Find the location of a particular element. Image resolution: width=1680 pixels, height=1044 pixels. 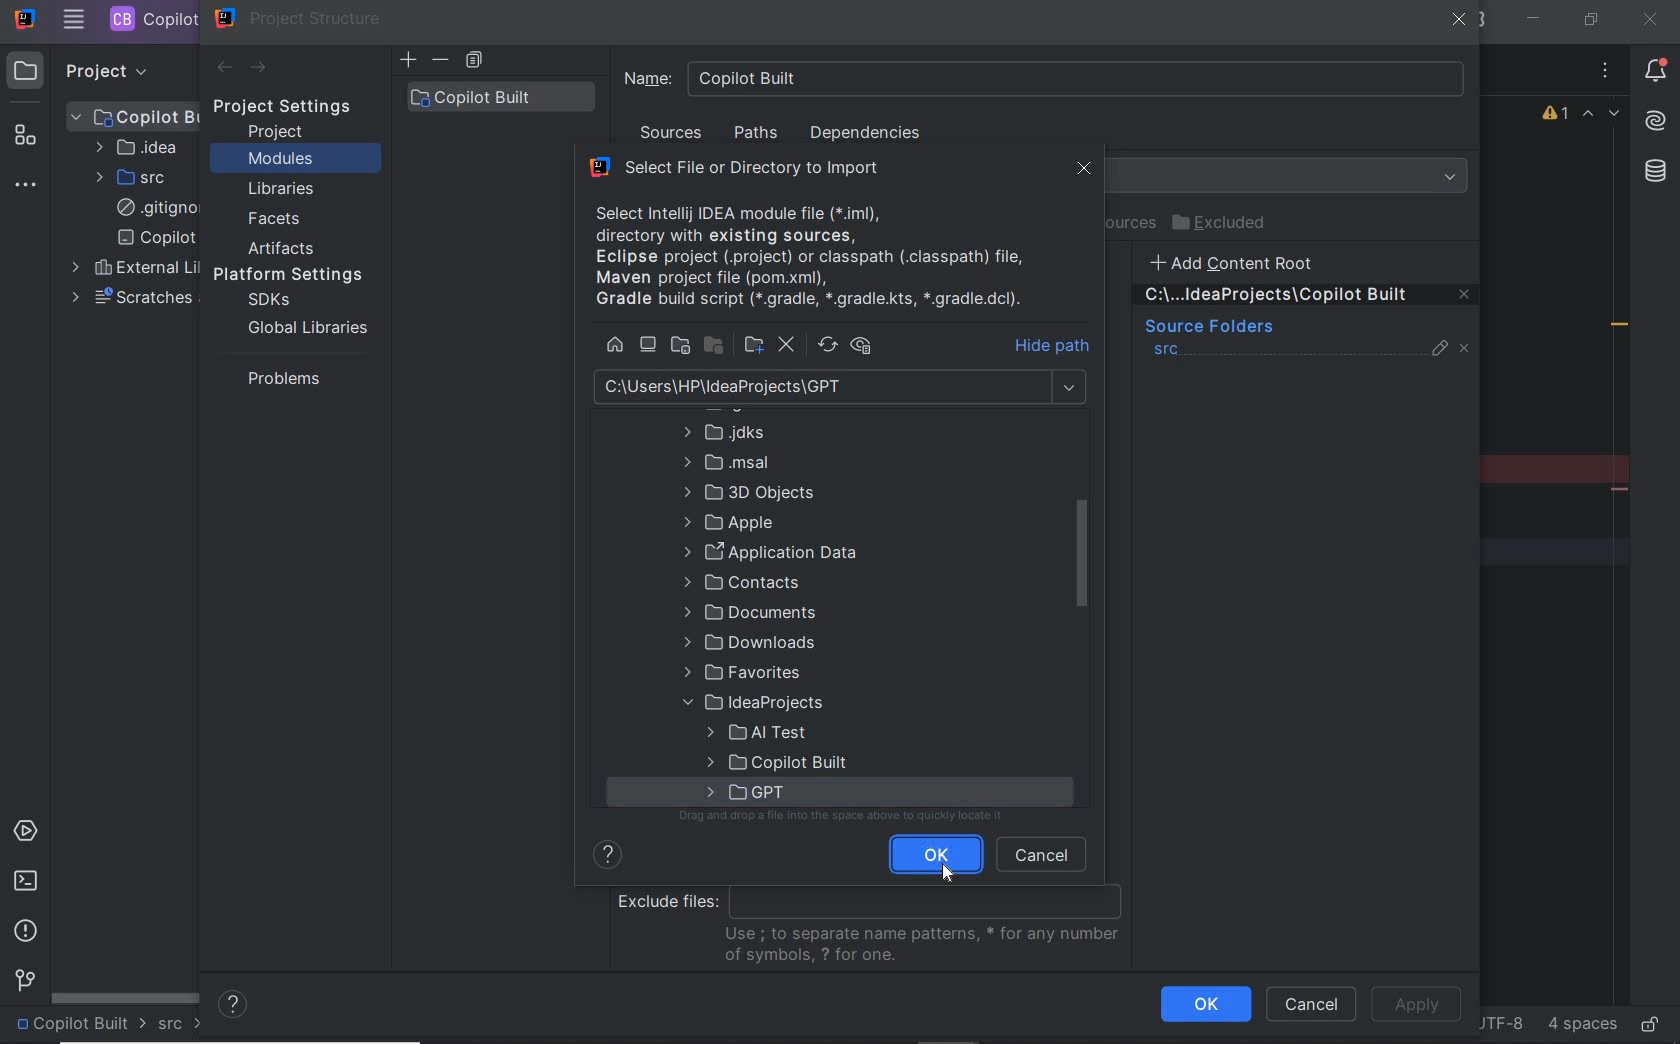

structure is located at coordinates (28, 139).